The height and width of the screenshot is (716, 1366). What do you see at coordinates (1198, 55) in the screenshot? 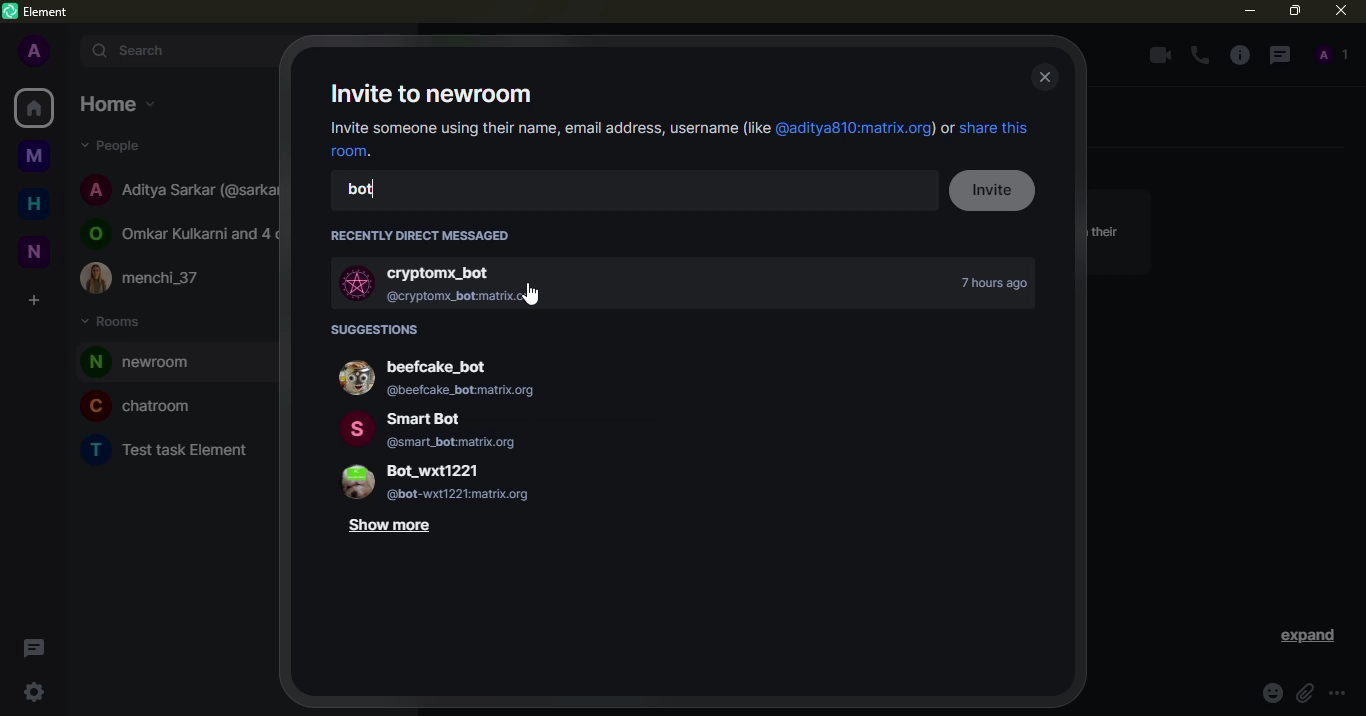
I see `voice call` at bounding box center [1198, 55].